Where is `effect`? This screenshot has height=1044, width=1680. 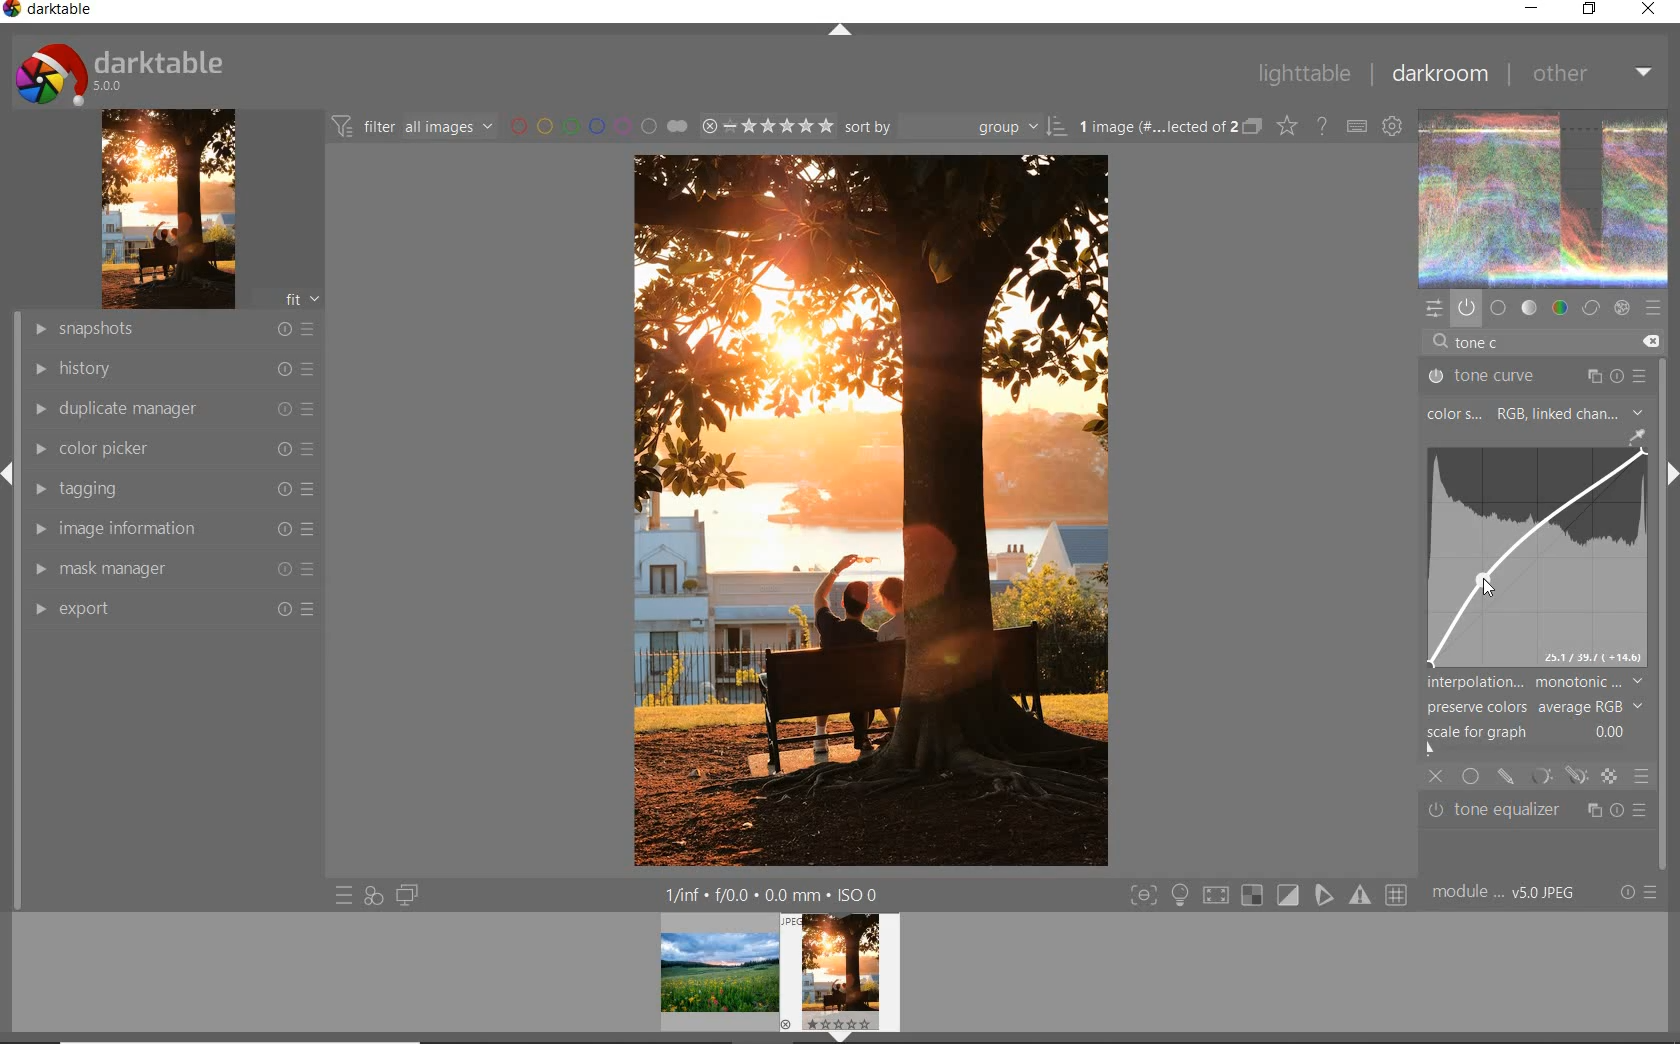 effect is located at coordinates (1621, 308).